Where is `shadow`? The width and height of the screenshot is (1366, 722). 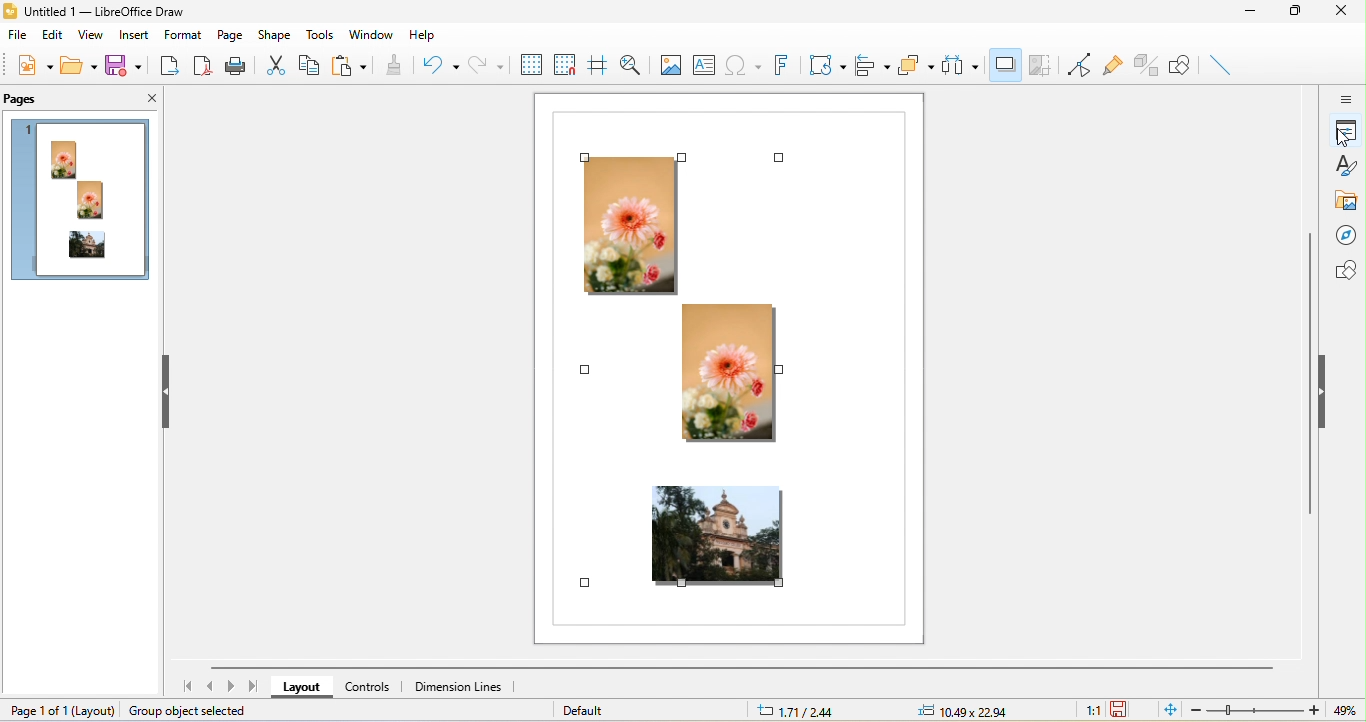
shadow is located at coordinates (1005, 64).